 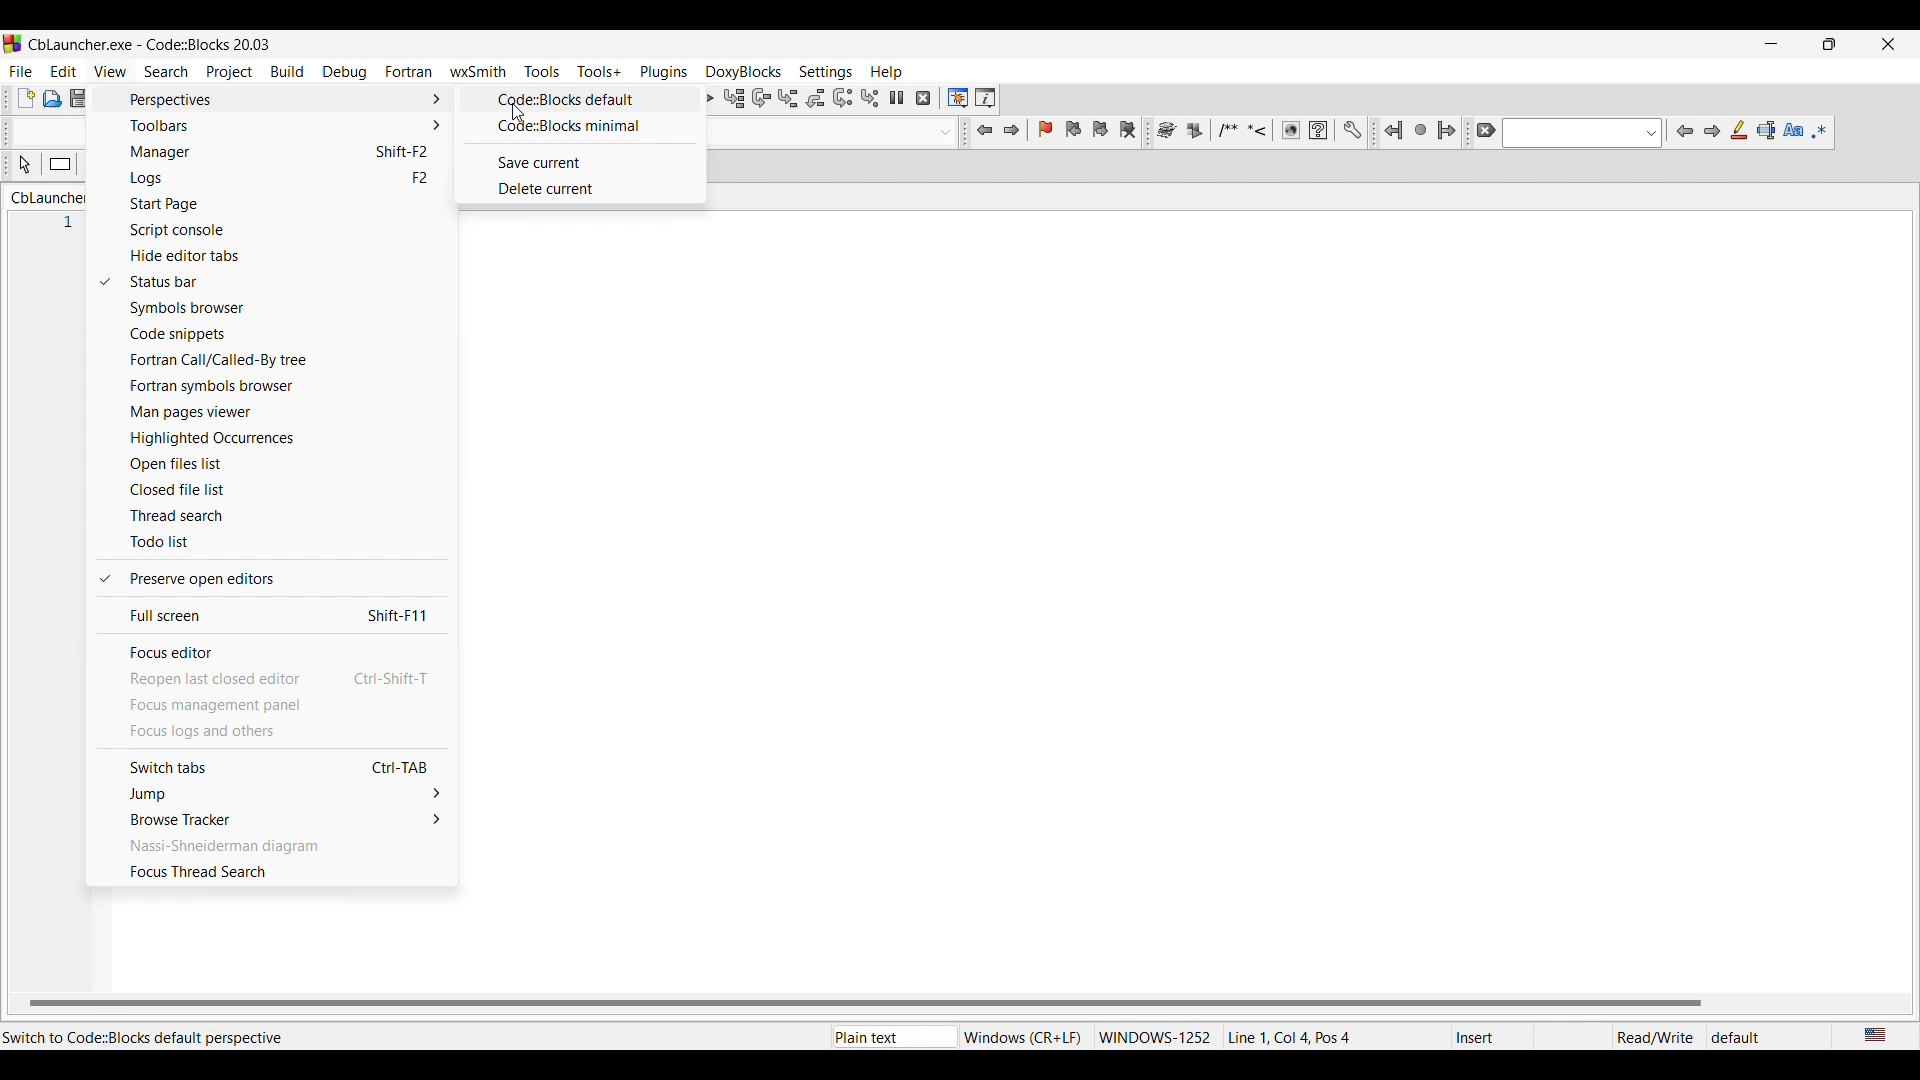 What do you see at coordinates (843, 97) in the screenshot?
I see `Next instruction` at bounding box center [843, 97].